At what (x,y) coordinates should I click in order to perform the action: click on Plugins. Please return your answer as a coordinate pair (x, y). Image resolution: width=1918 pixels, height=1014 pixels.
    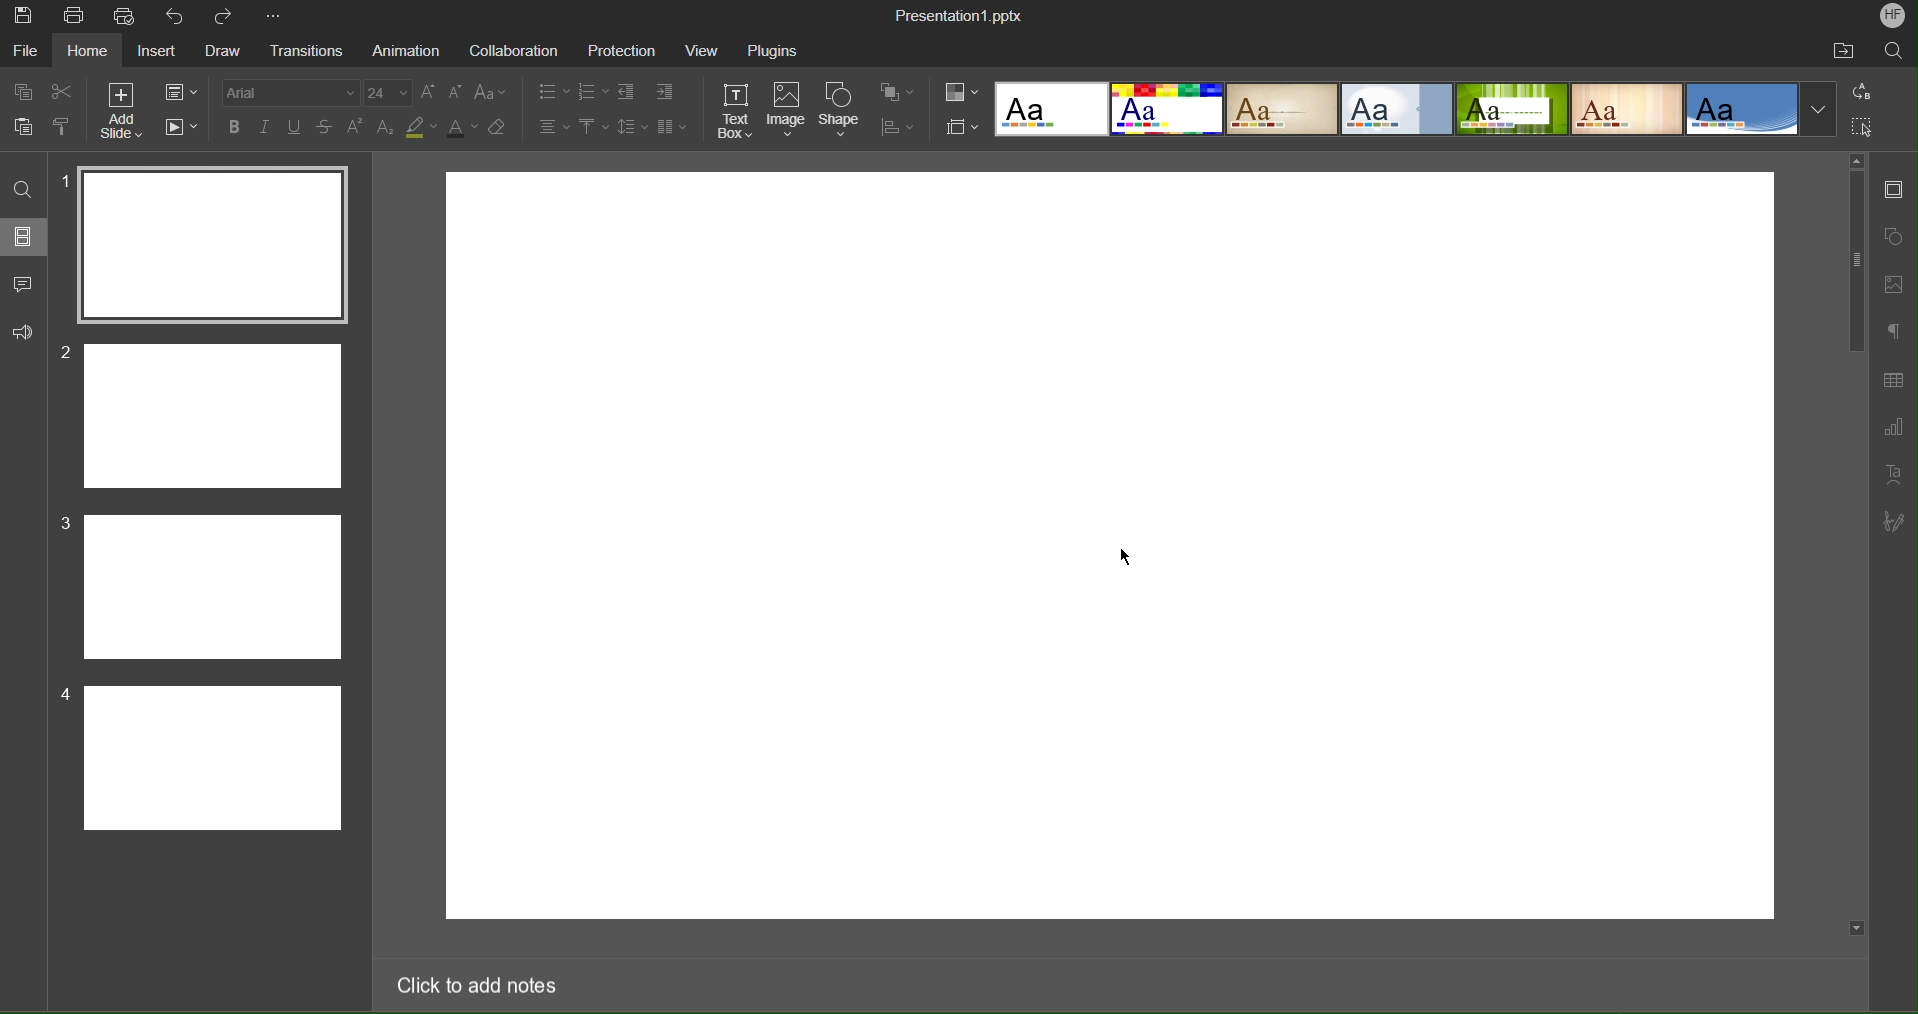
    Looking at the image, I should click on (771, 49).